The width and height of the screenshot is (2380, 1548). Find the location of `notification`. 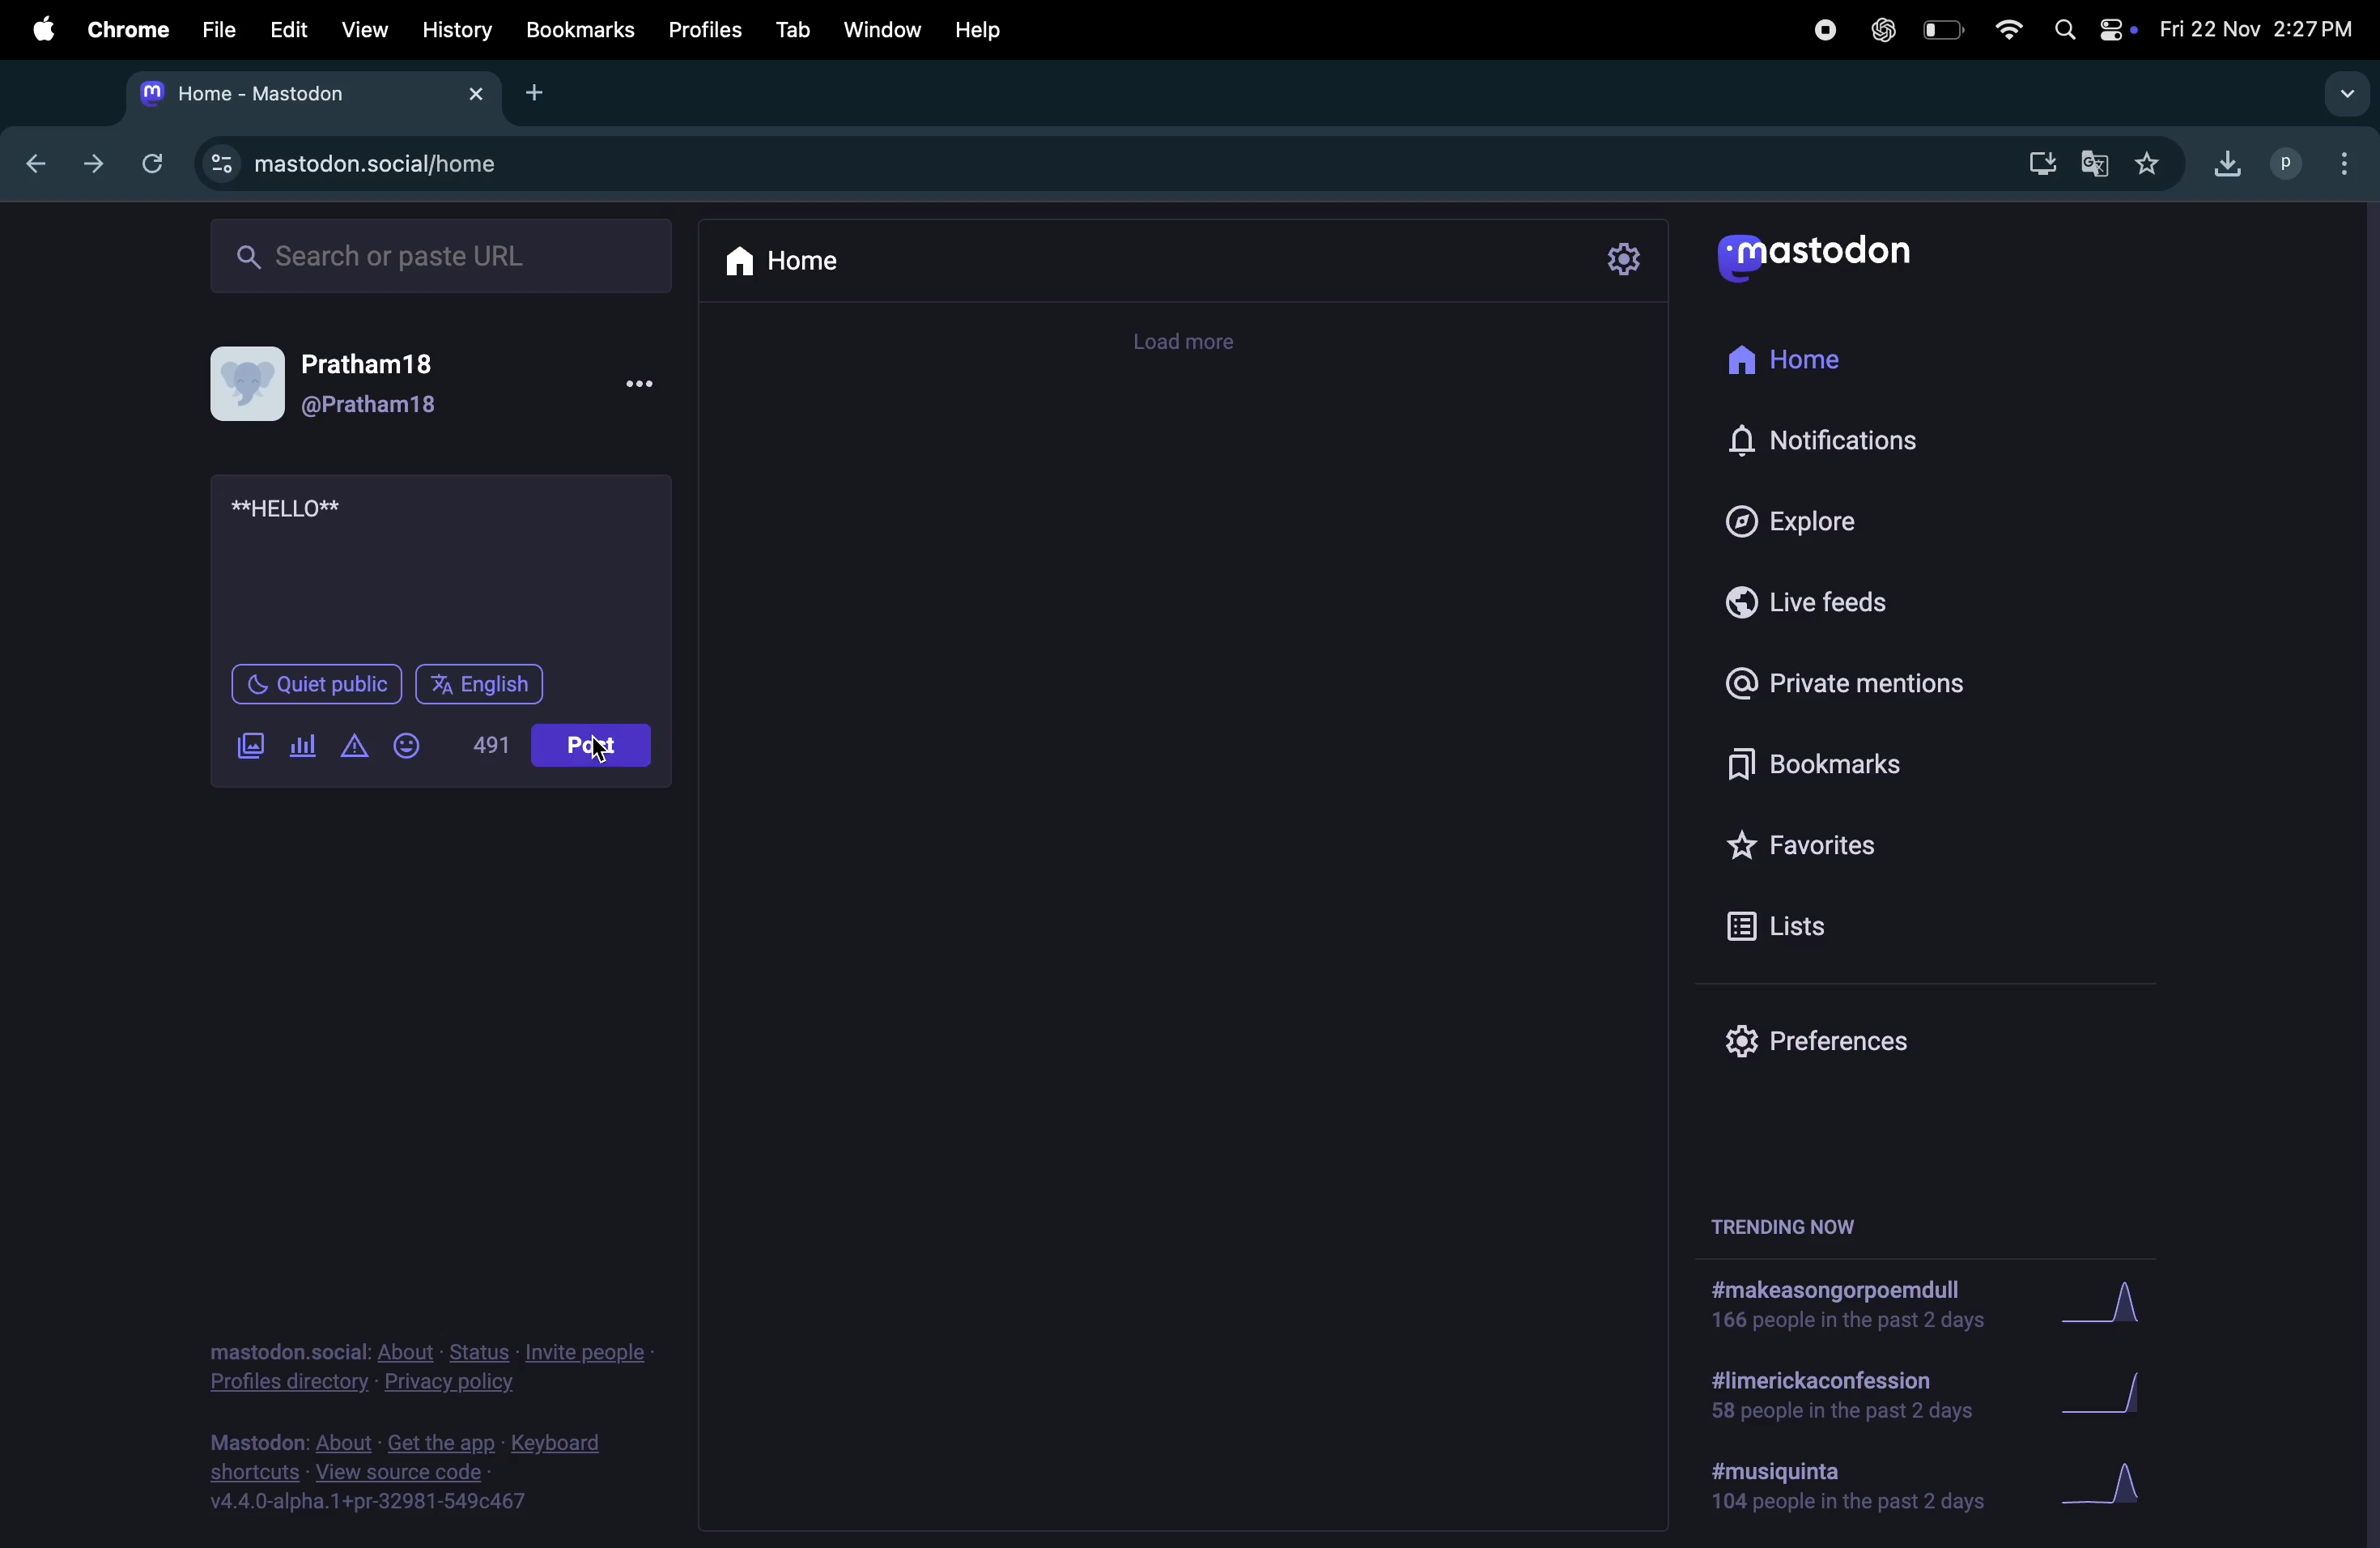

notification is located at coordinates (1846, 440).